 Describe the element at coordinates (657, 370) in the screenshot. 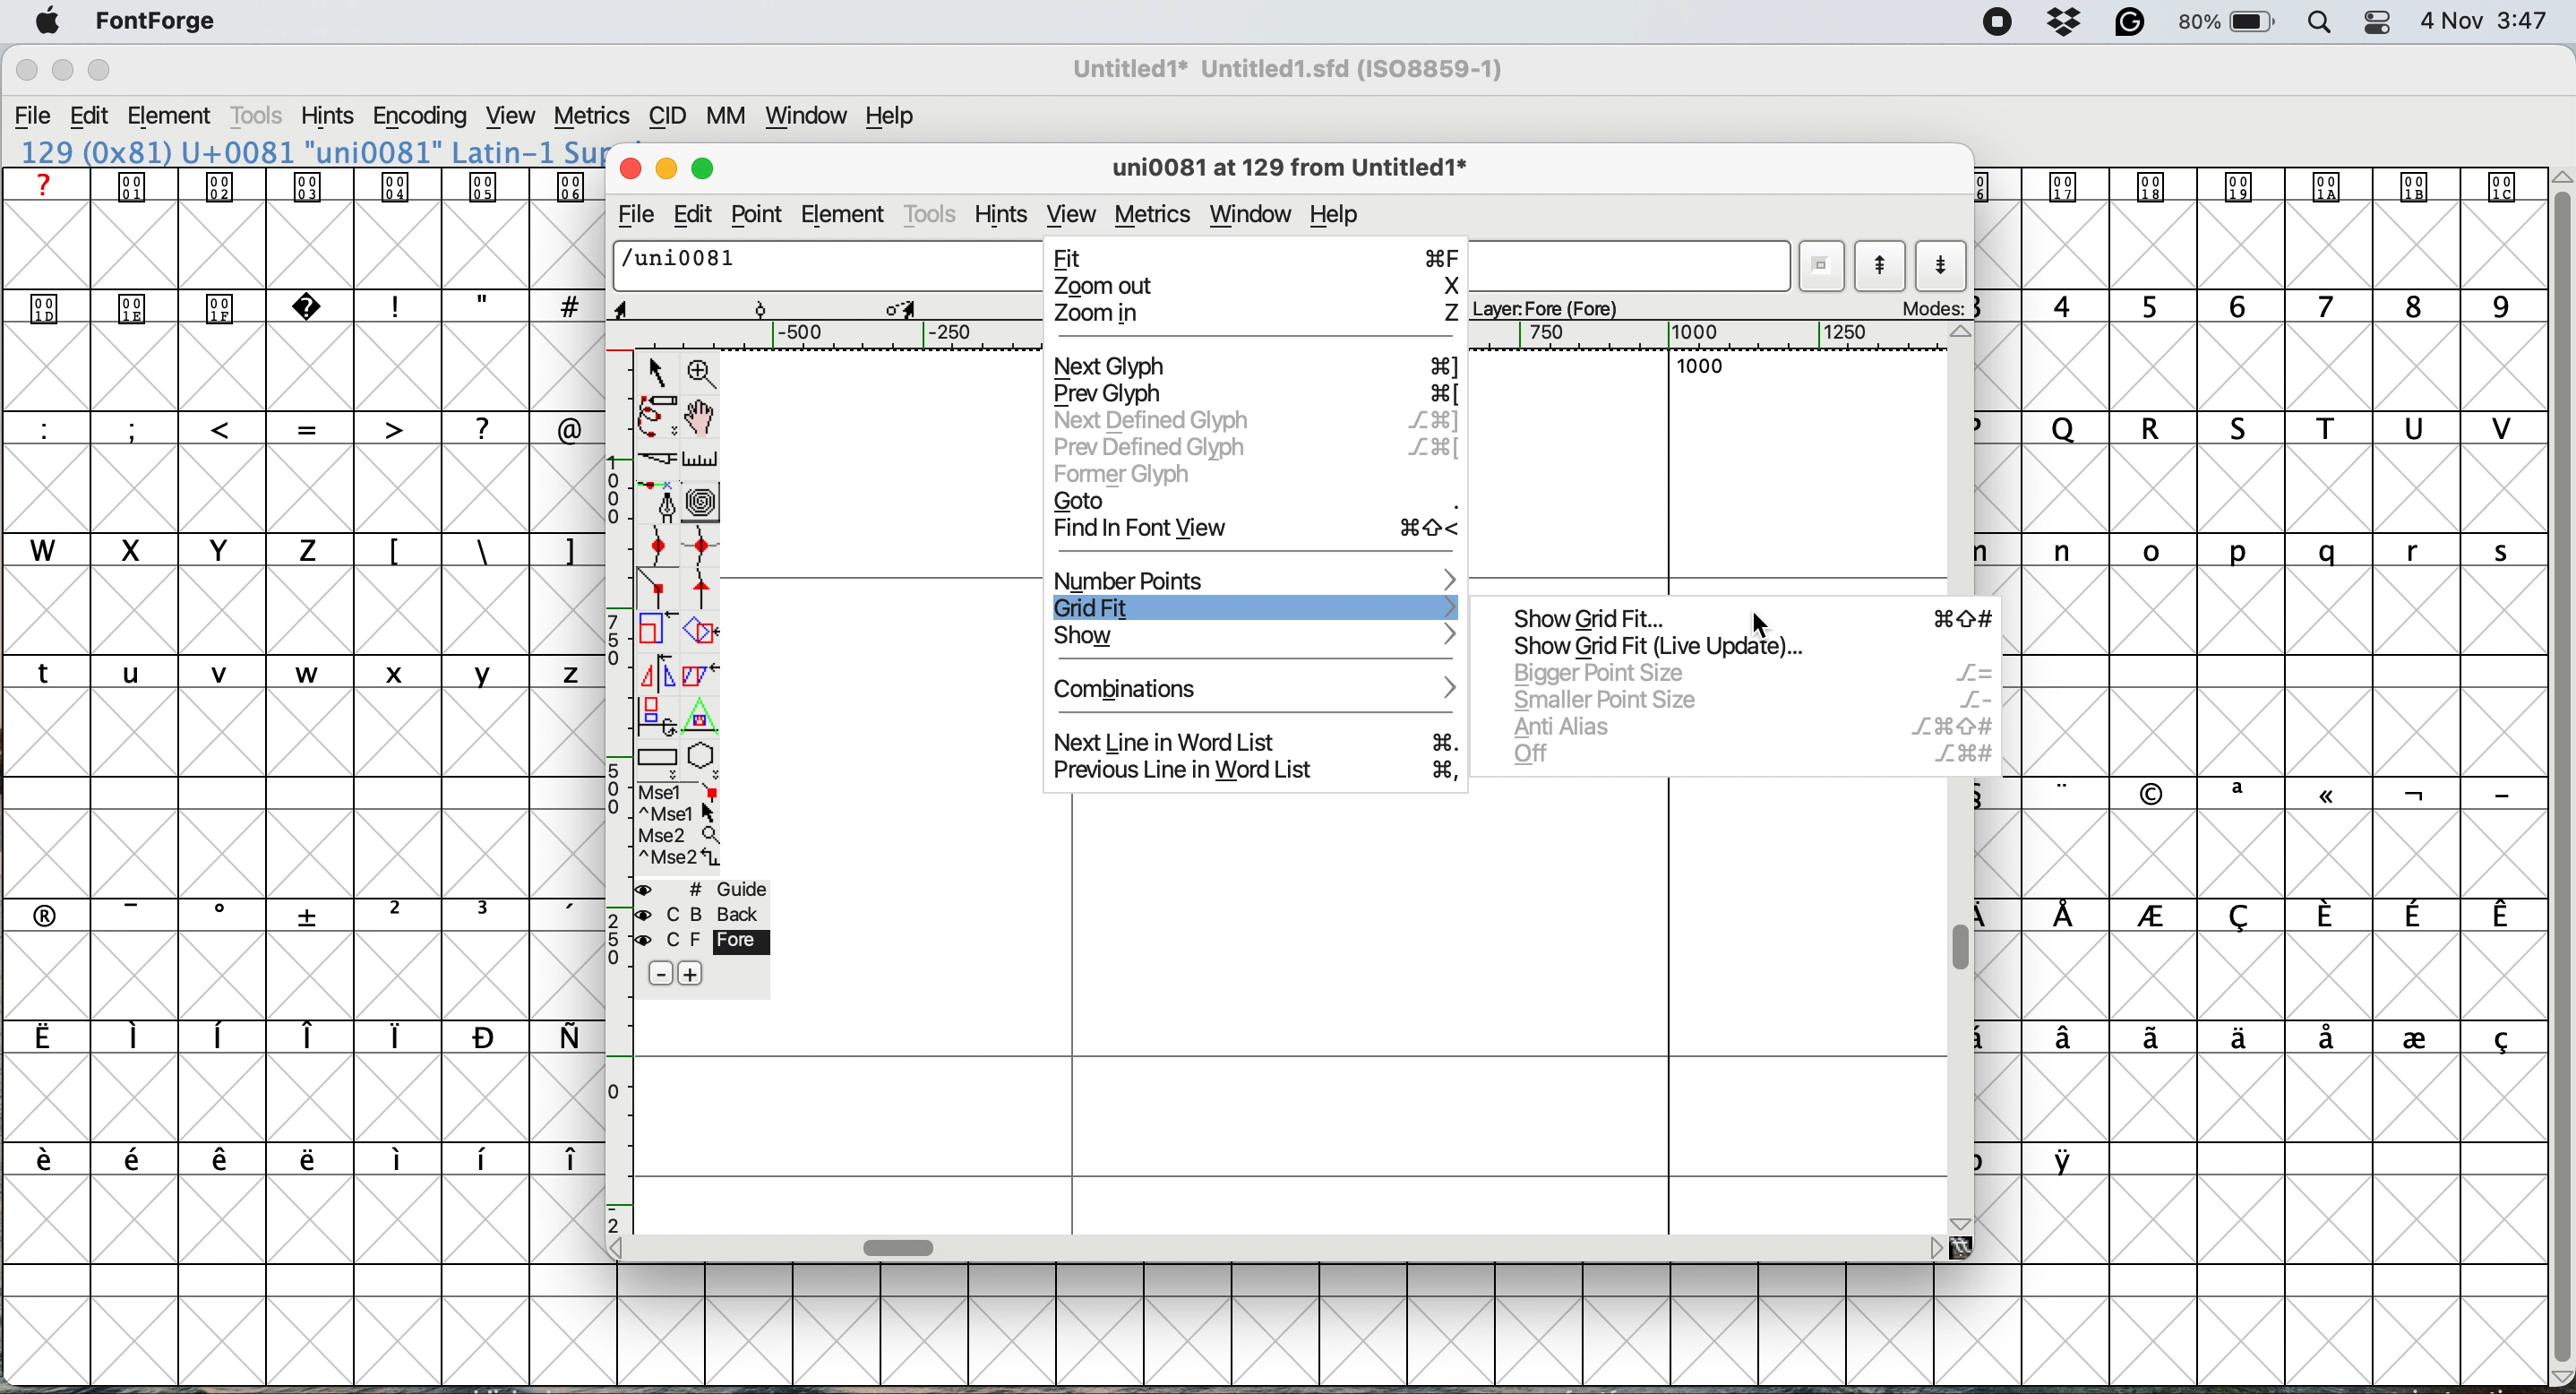

I see `selector` at that location.